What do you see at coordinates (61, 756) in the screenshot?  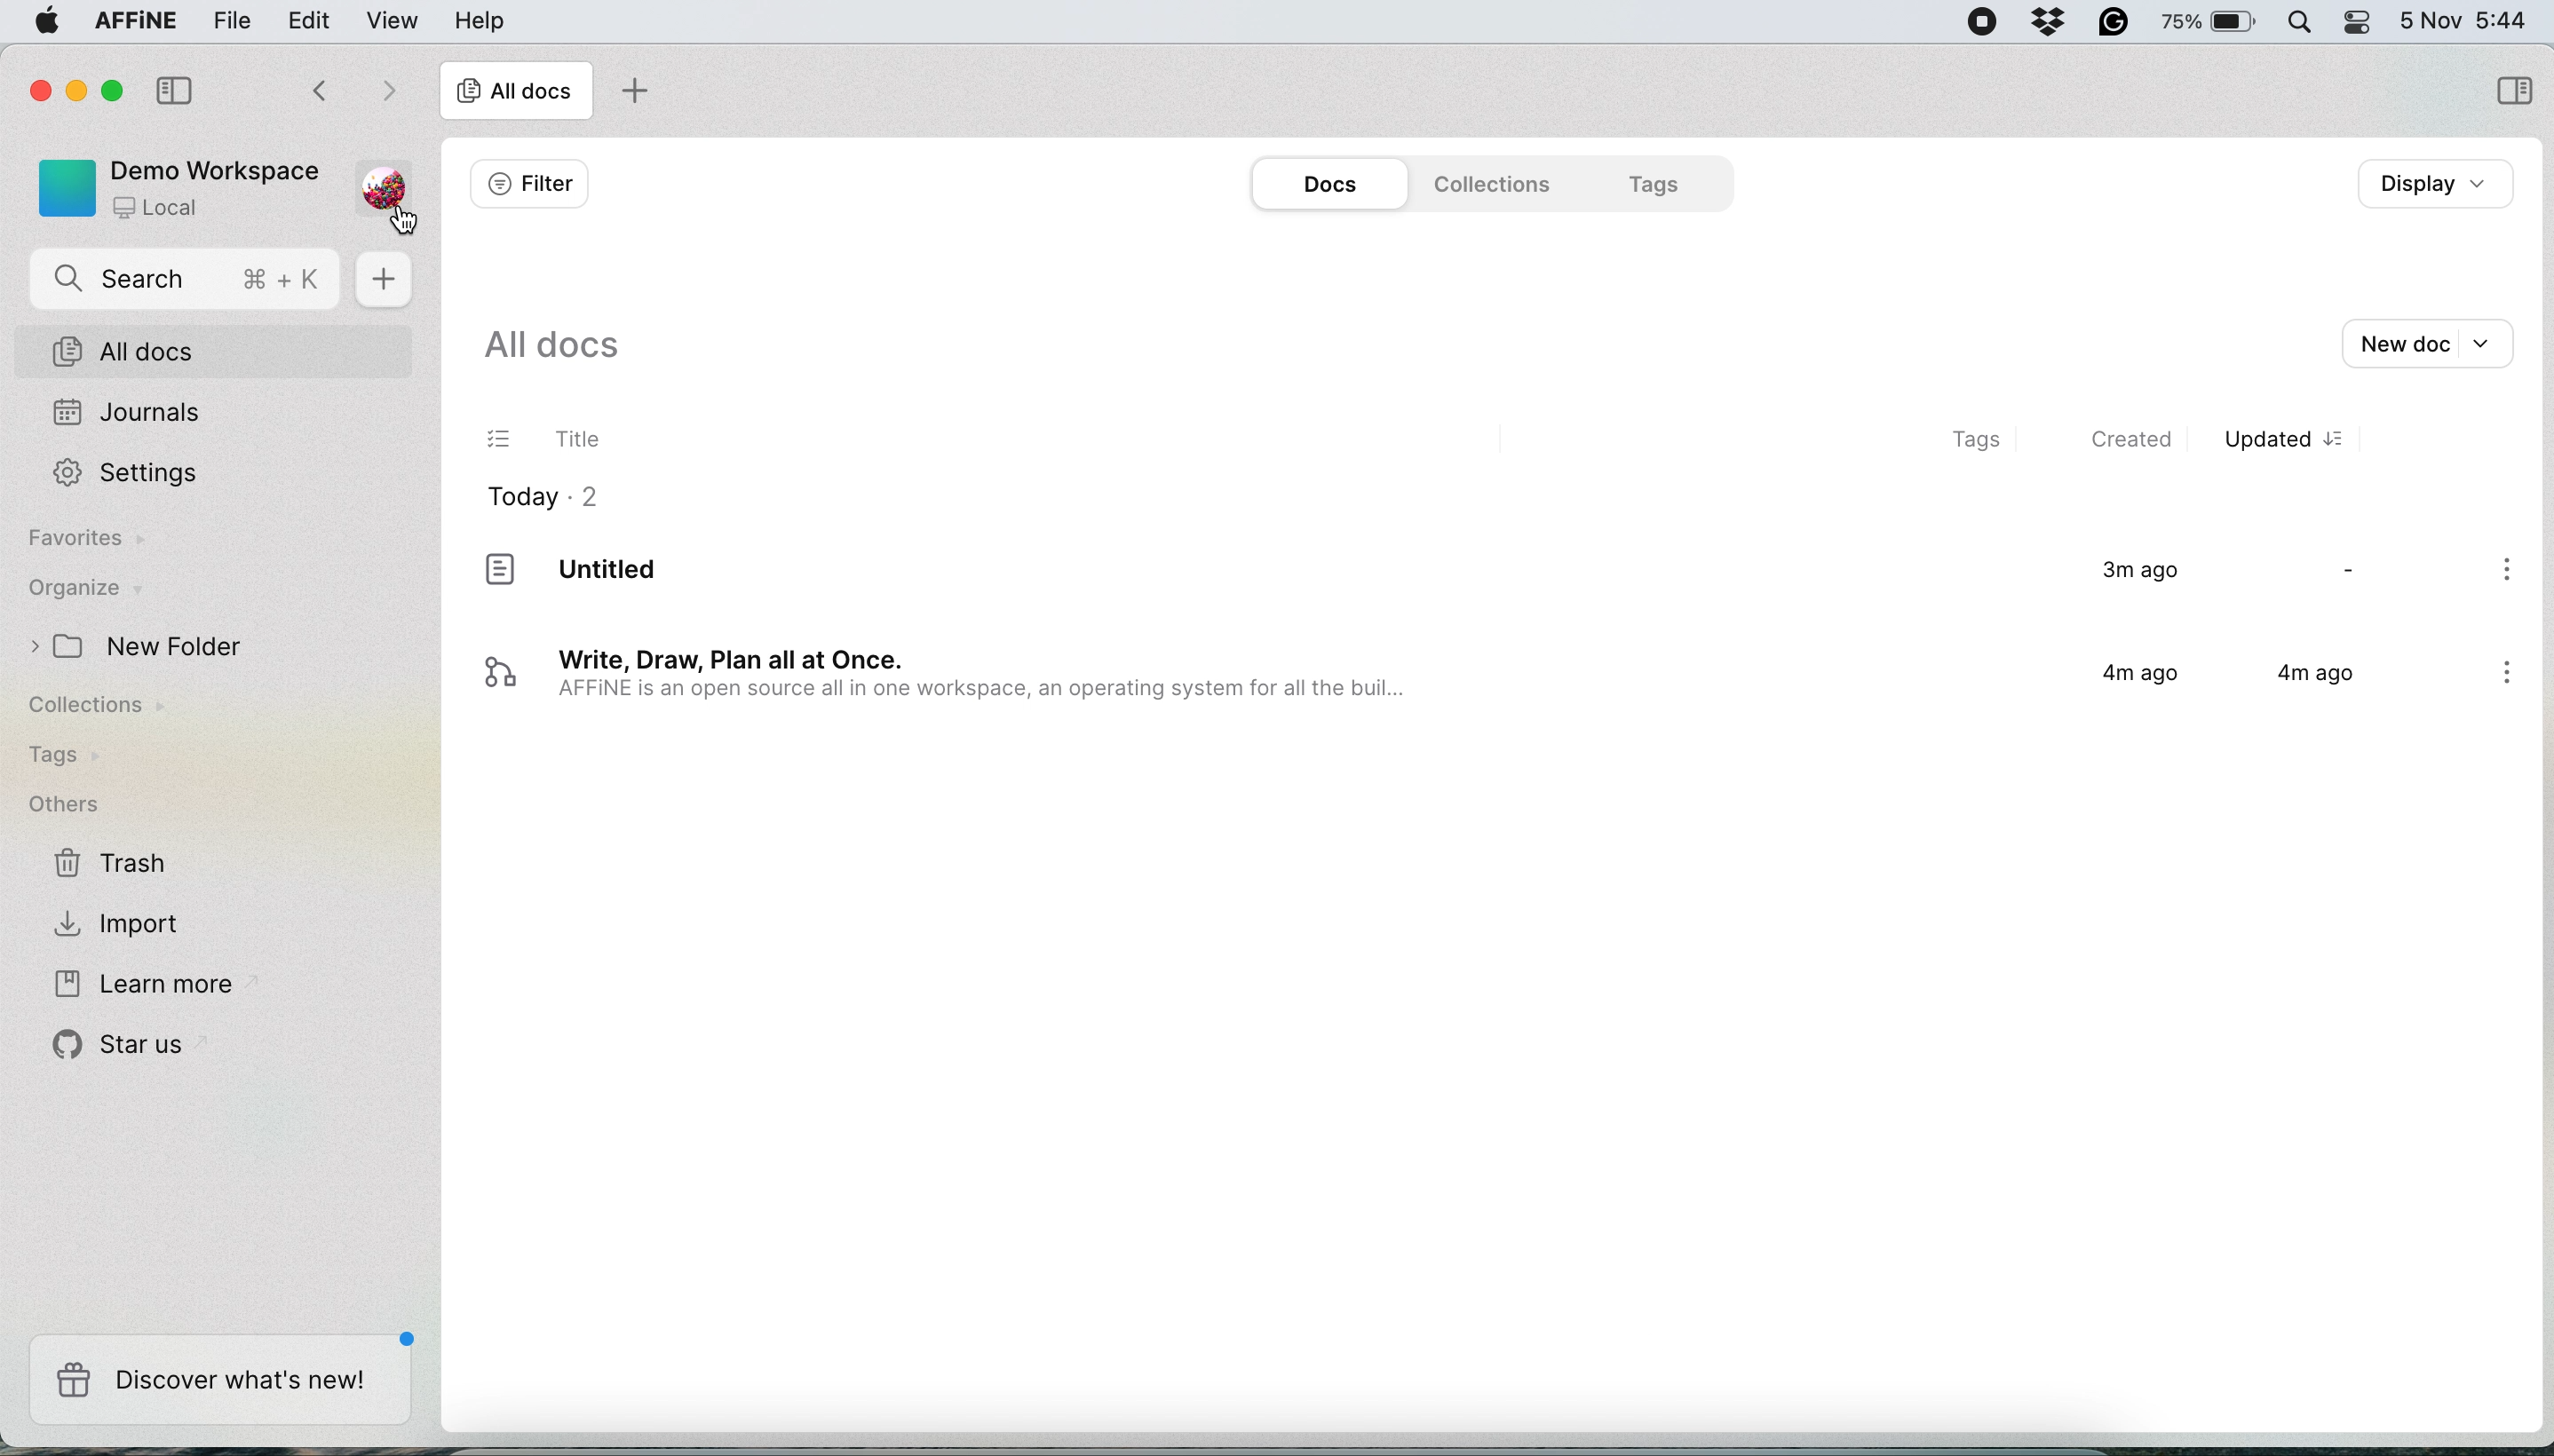 I see `tags` at bounding box center [61, 756].